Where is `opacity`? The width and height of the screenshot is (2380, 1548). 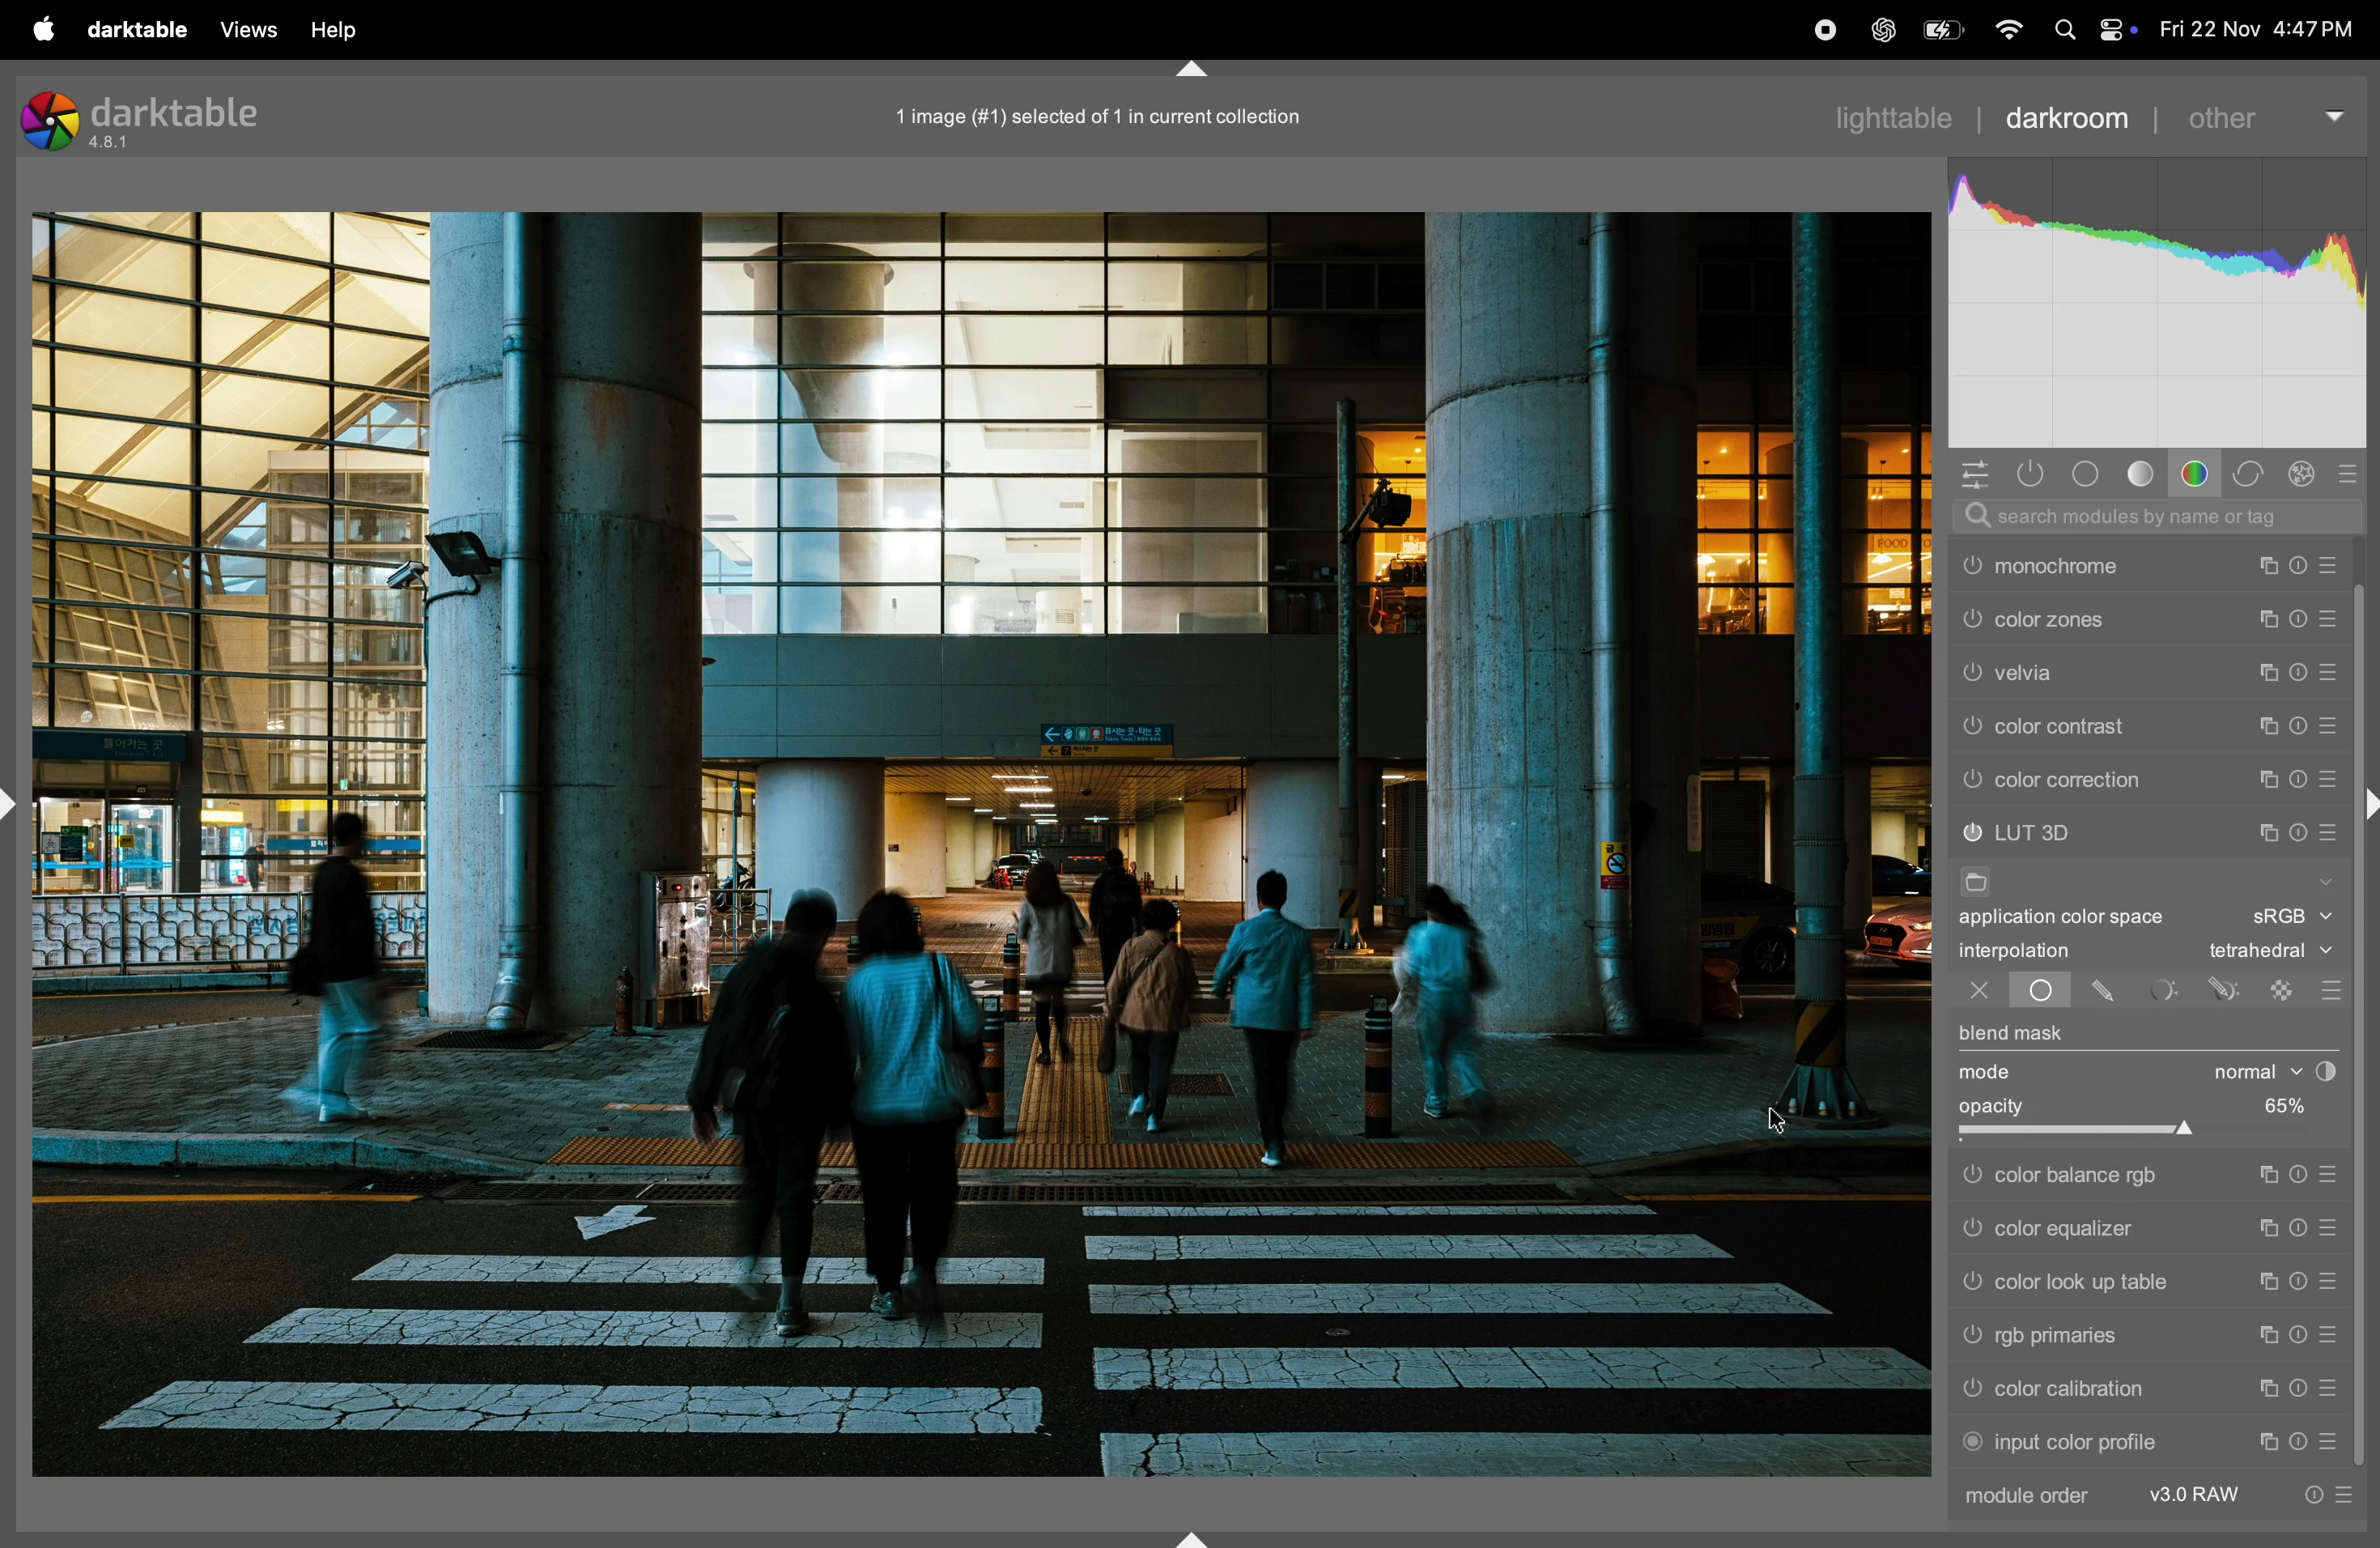 opacity is located at coordinates (1998, 1106).